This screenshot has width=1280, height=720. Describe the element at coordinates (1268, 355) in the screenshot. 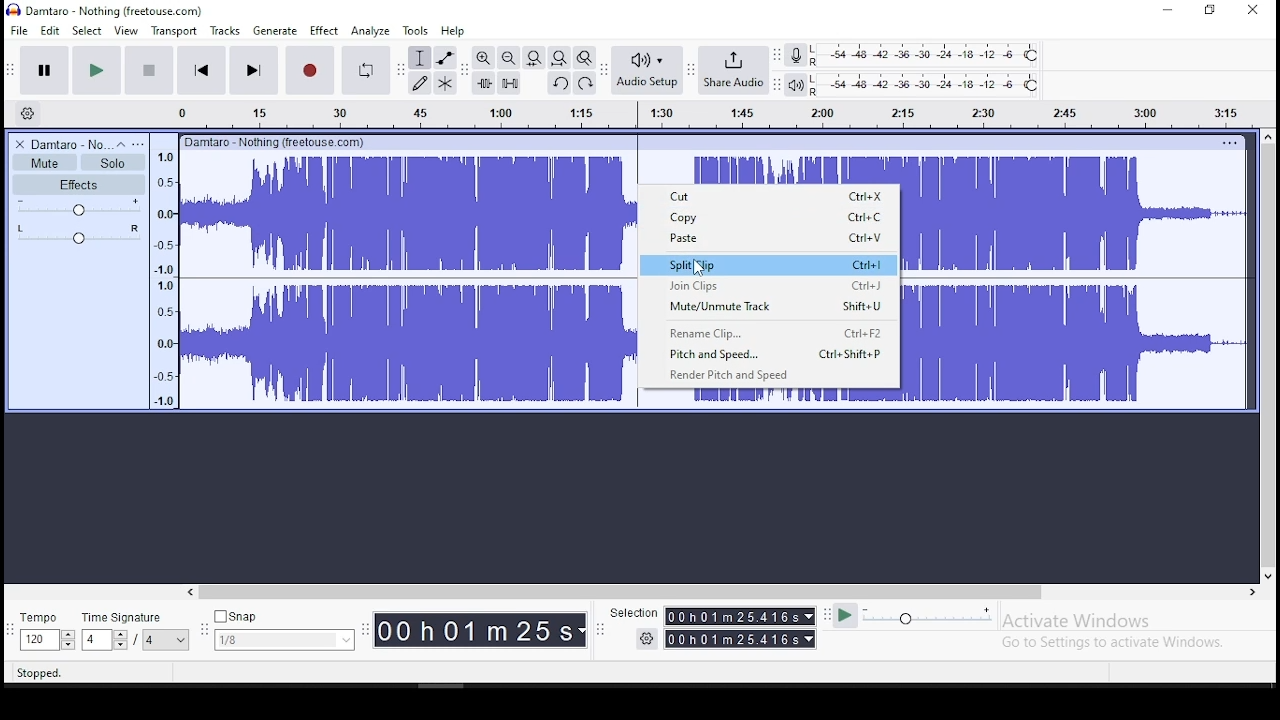

I see `scroll bar` at that location.